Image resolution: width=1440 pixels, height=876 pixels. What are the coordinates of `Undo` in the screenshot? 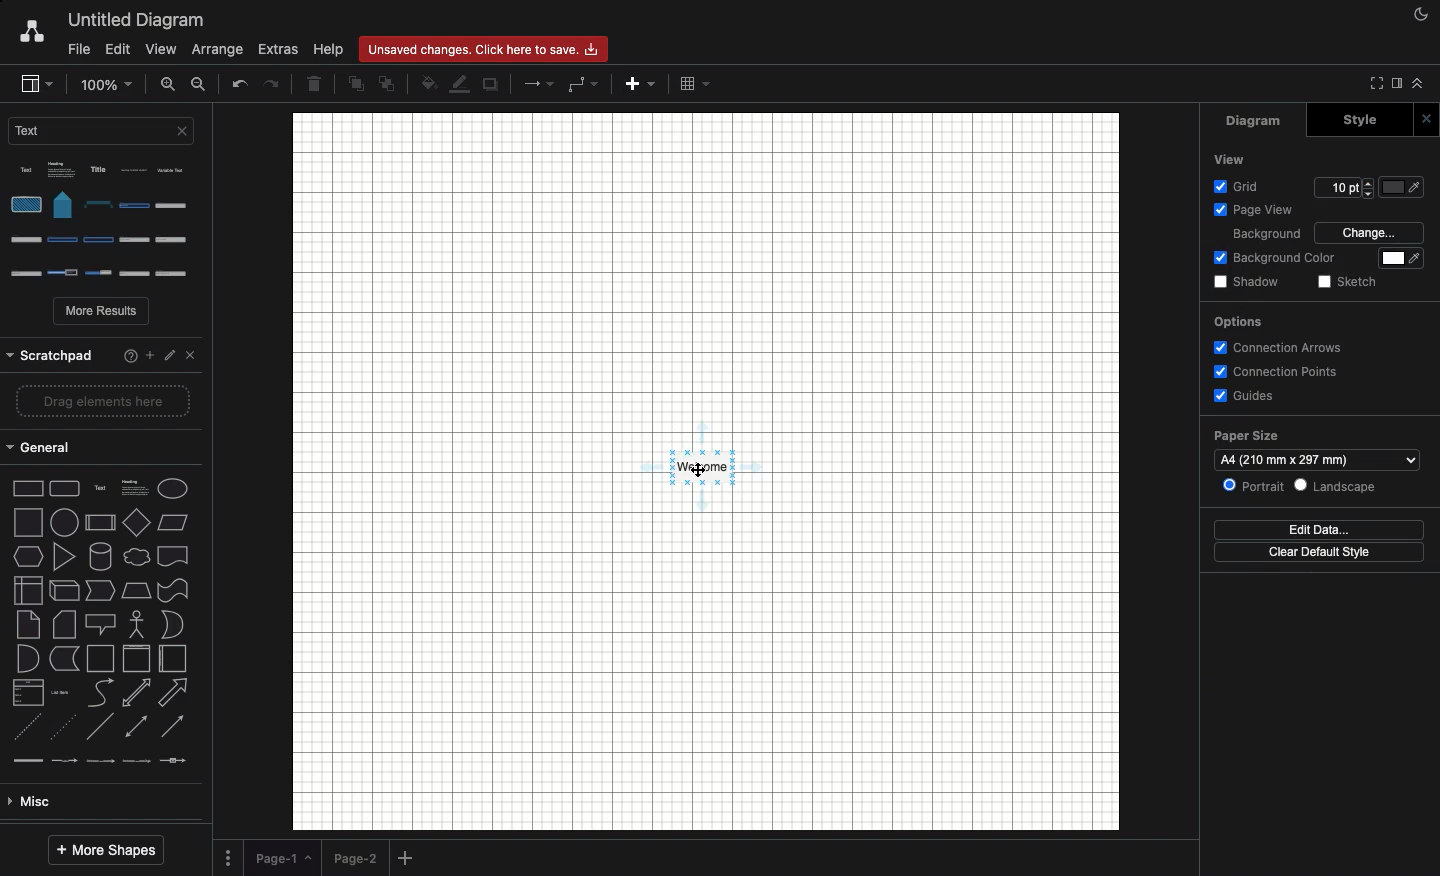 It's located at (239, 85).